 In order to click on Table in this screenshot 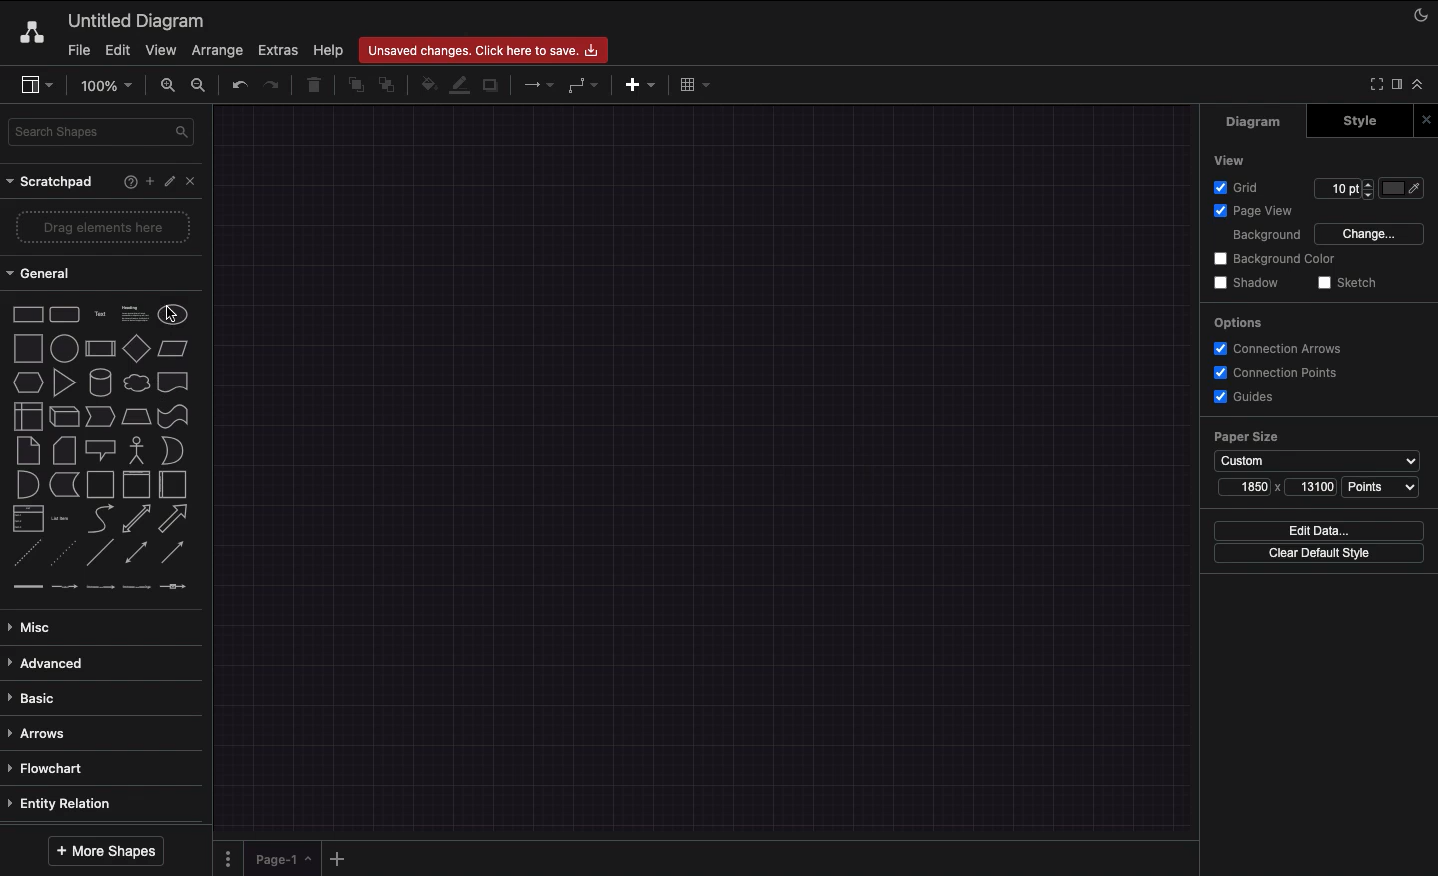, I will do `click(692, 83)`.